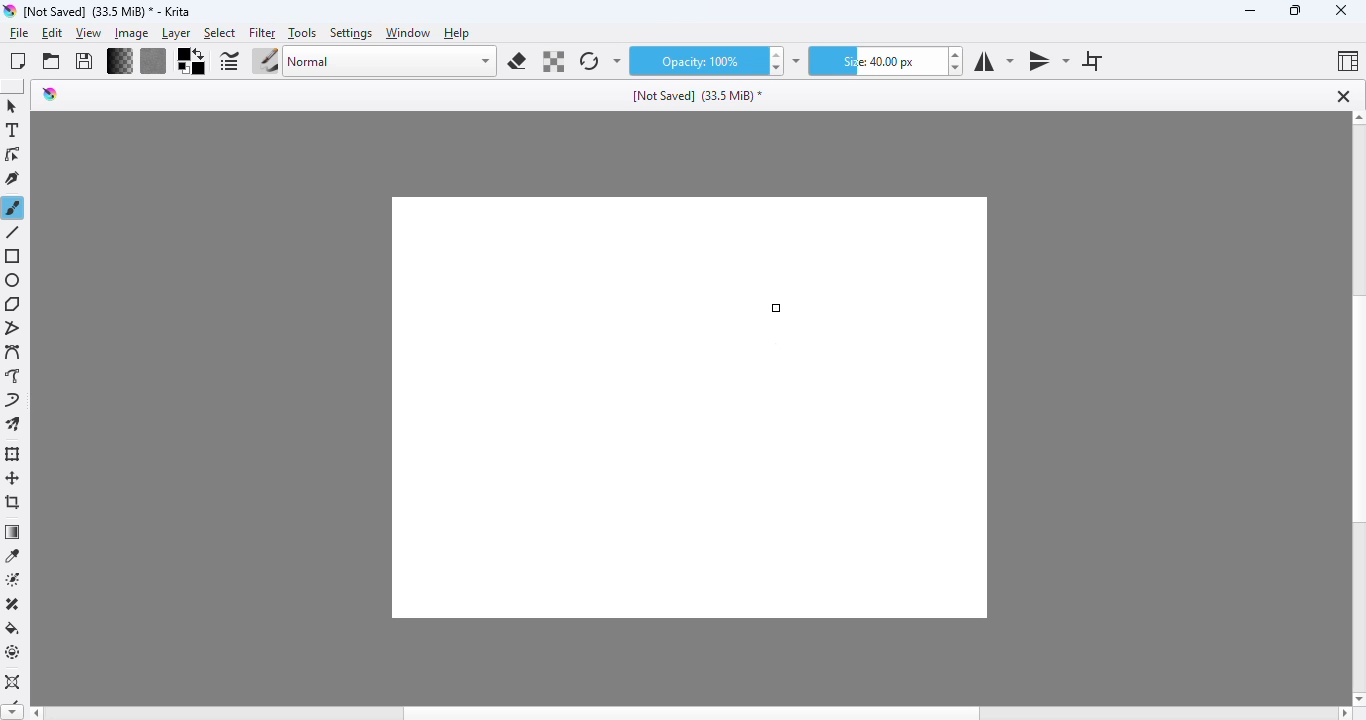 This screenshot has height=720, width=1366. I want to click on Scroll right, so click(1346, 713).